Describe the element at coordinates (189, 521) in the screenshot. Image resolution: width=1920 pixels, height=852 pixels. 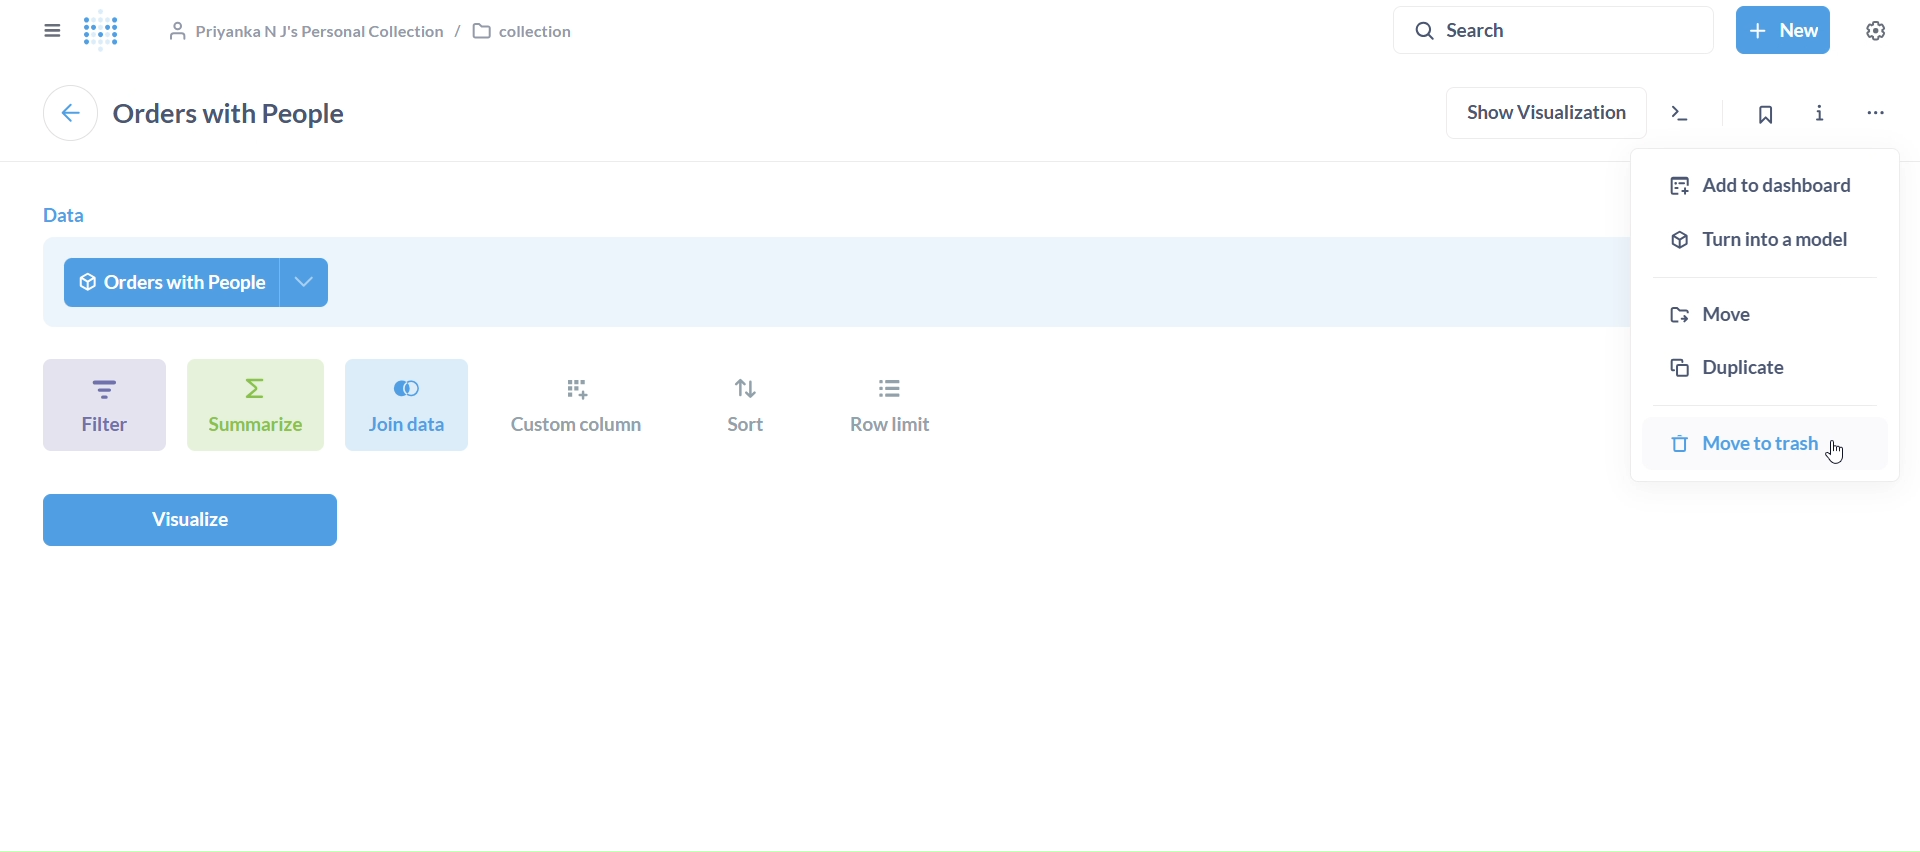
I see `visualize` at that location.